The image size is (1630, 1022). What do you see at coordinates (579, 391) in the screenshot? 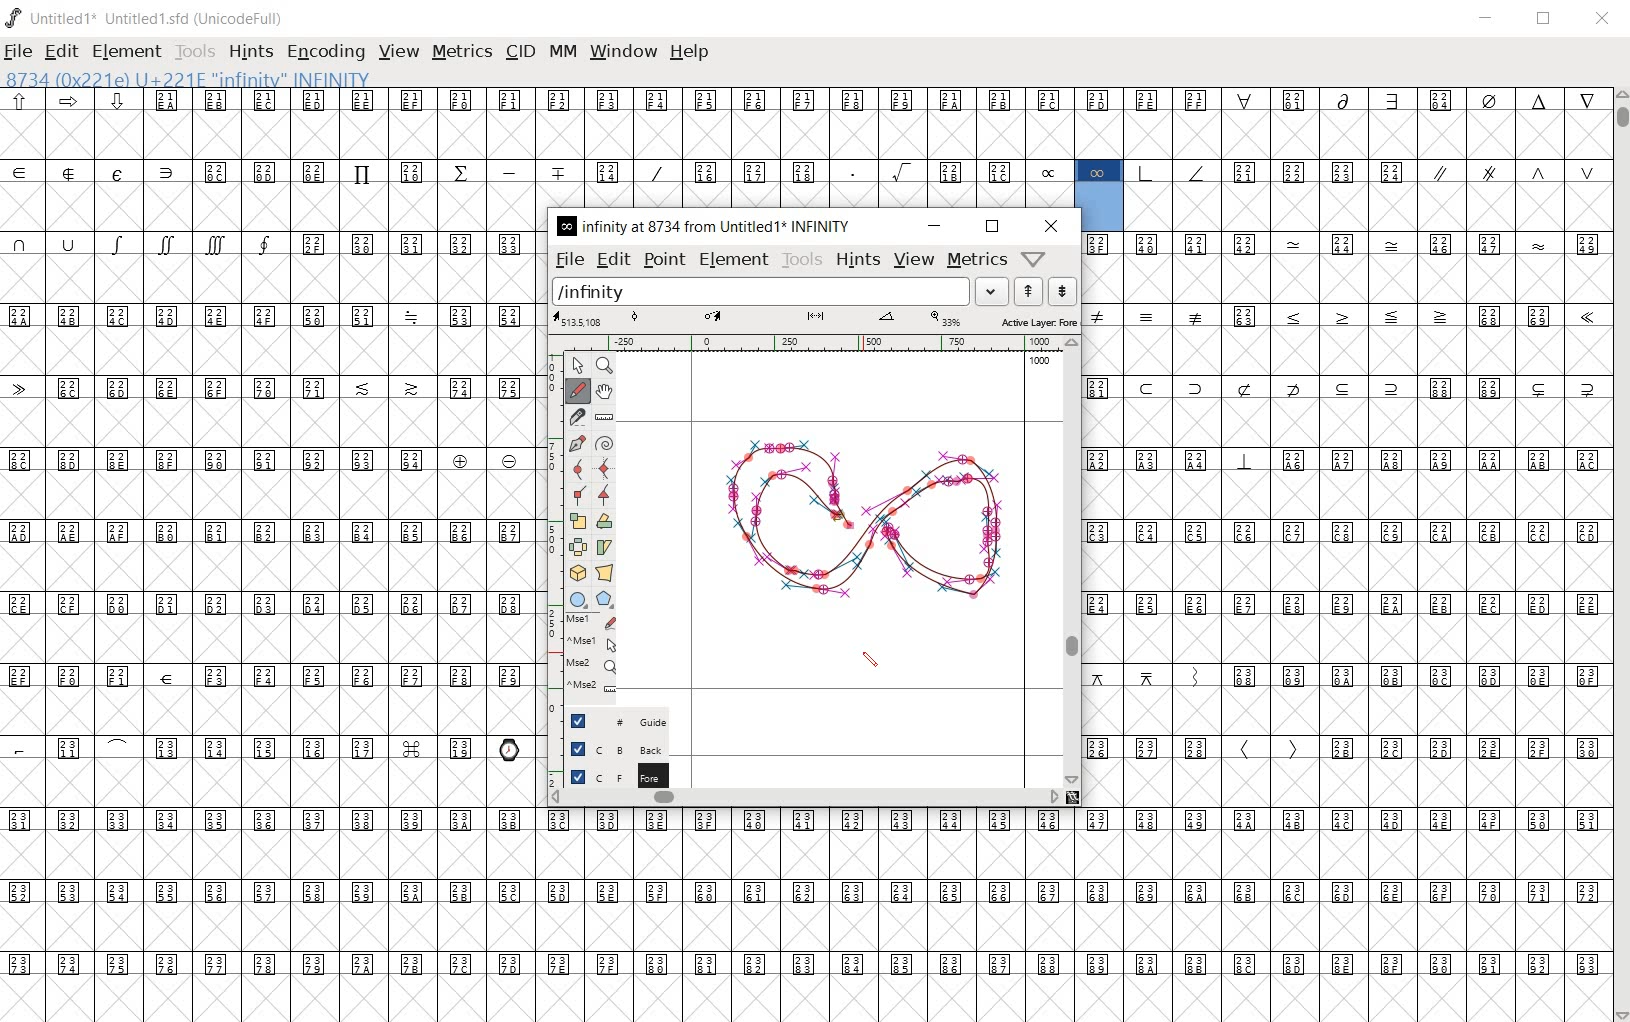
I see `draw a freehand curve` at bounding box center [579, 391].